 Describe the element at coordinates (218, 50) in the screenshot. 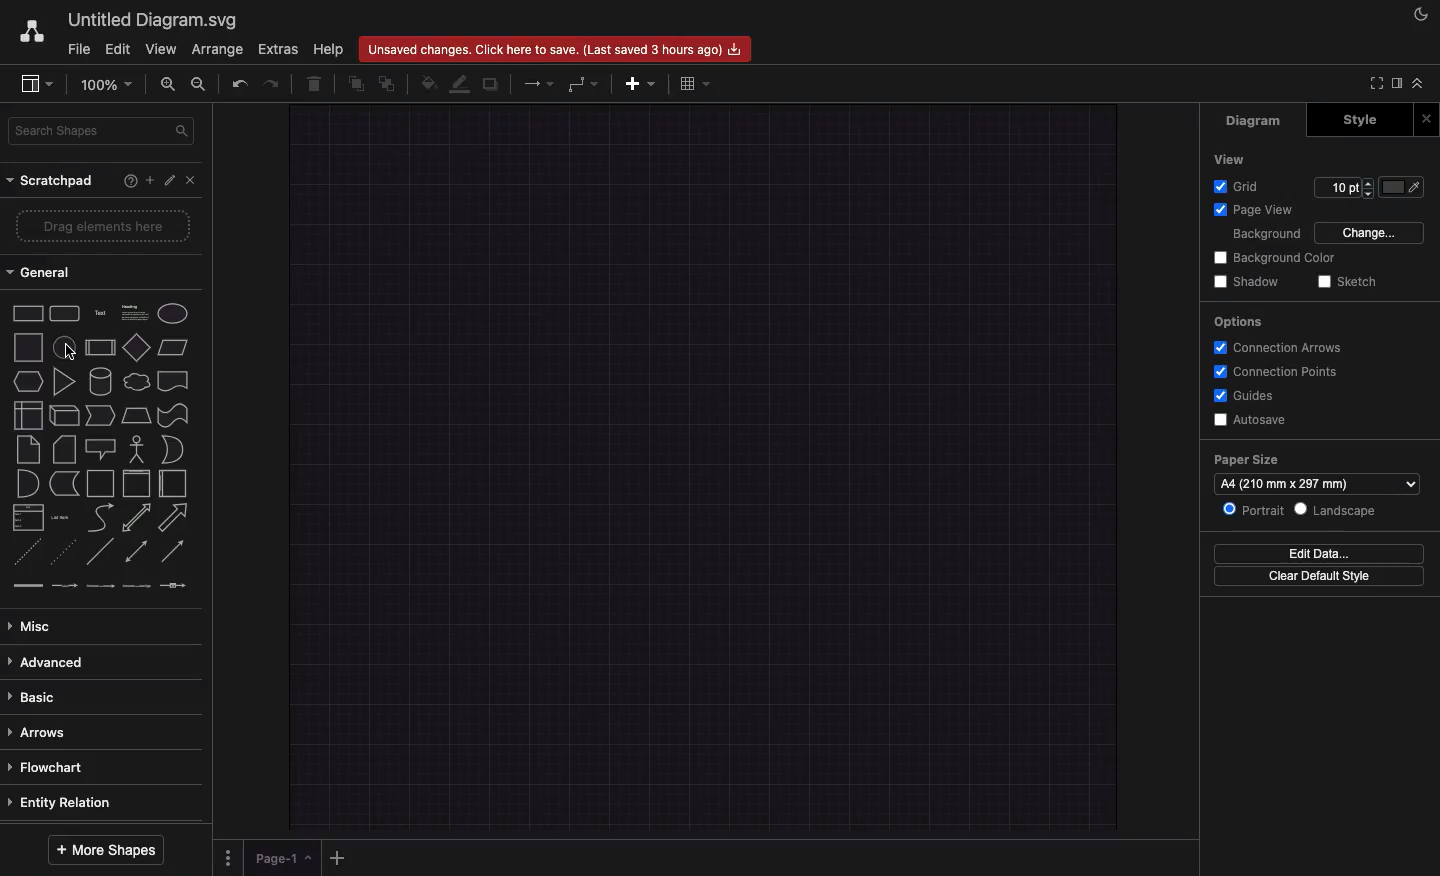

I see `Arrange` at that location.